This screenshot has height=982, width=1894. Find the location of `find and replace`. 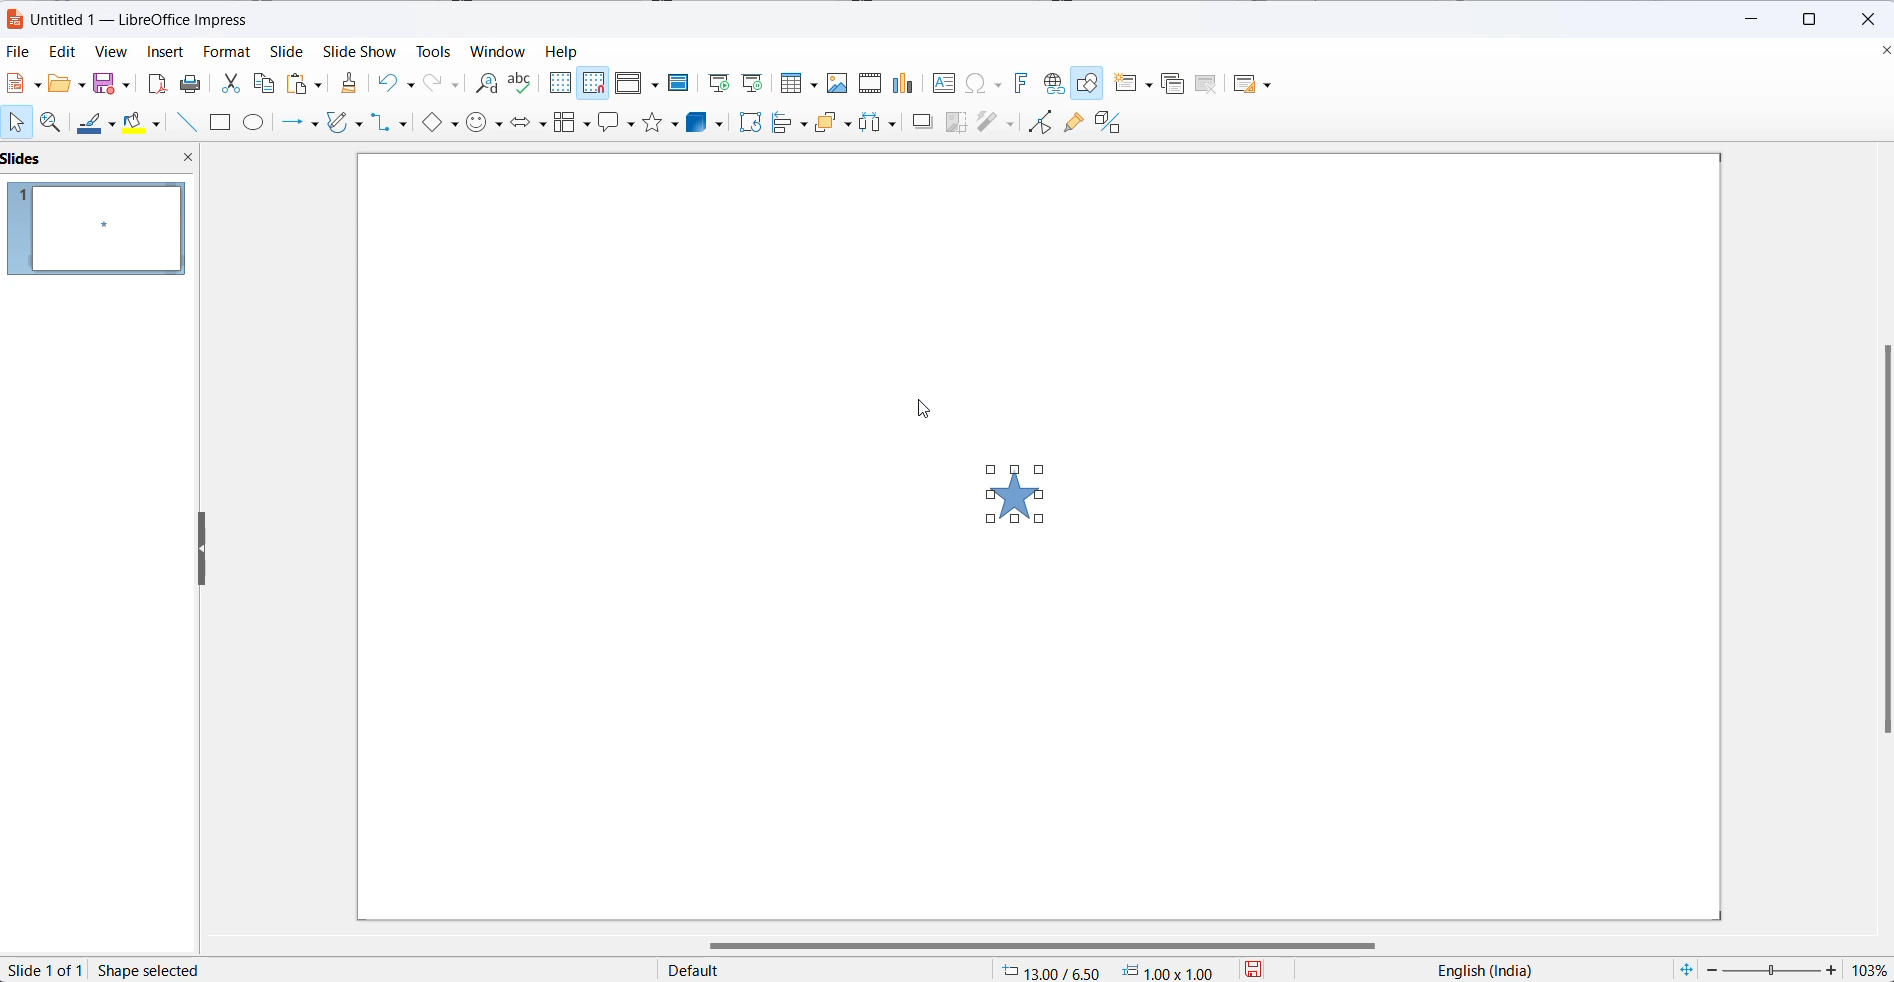

find and replace is located at coordinates (484, 85).